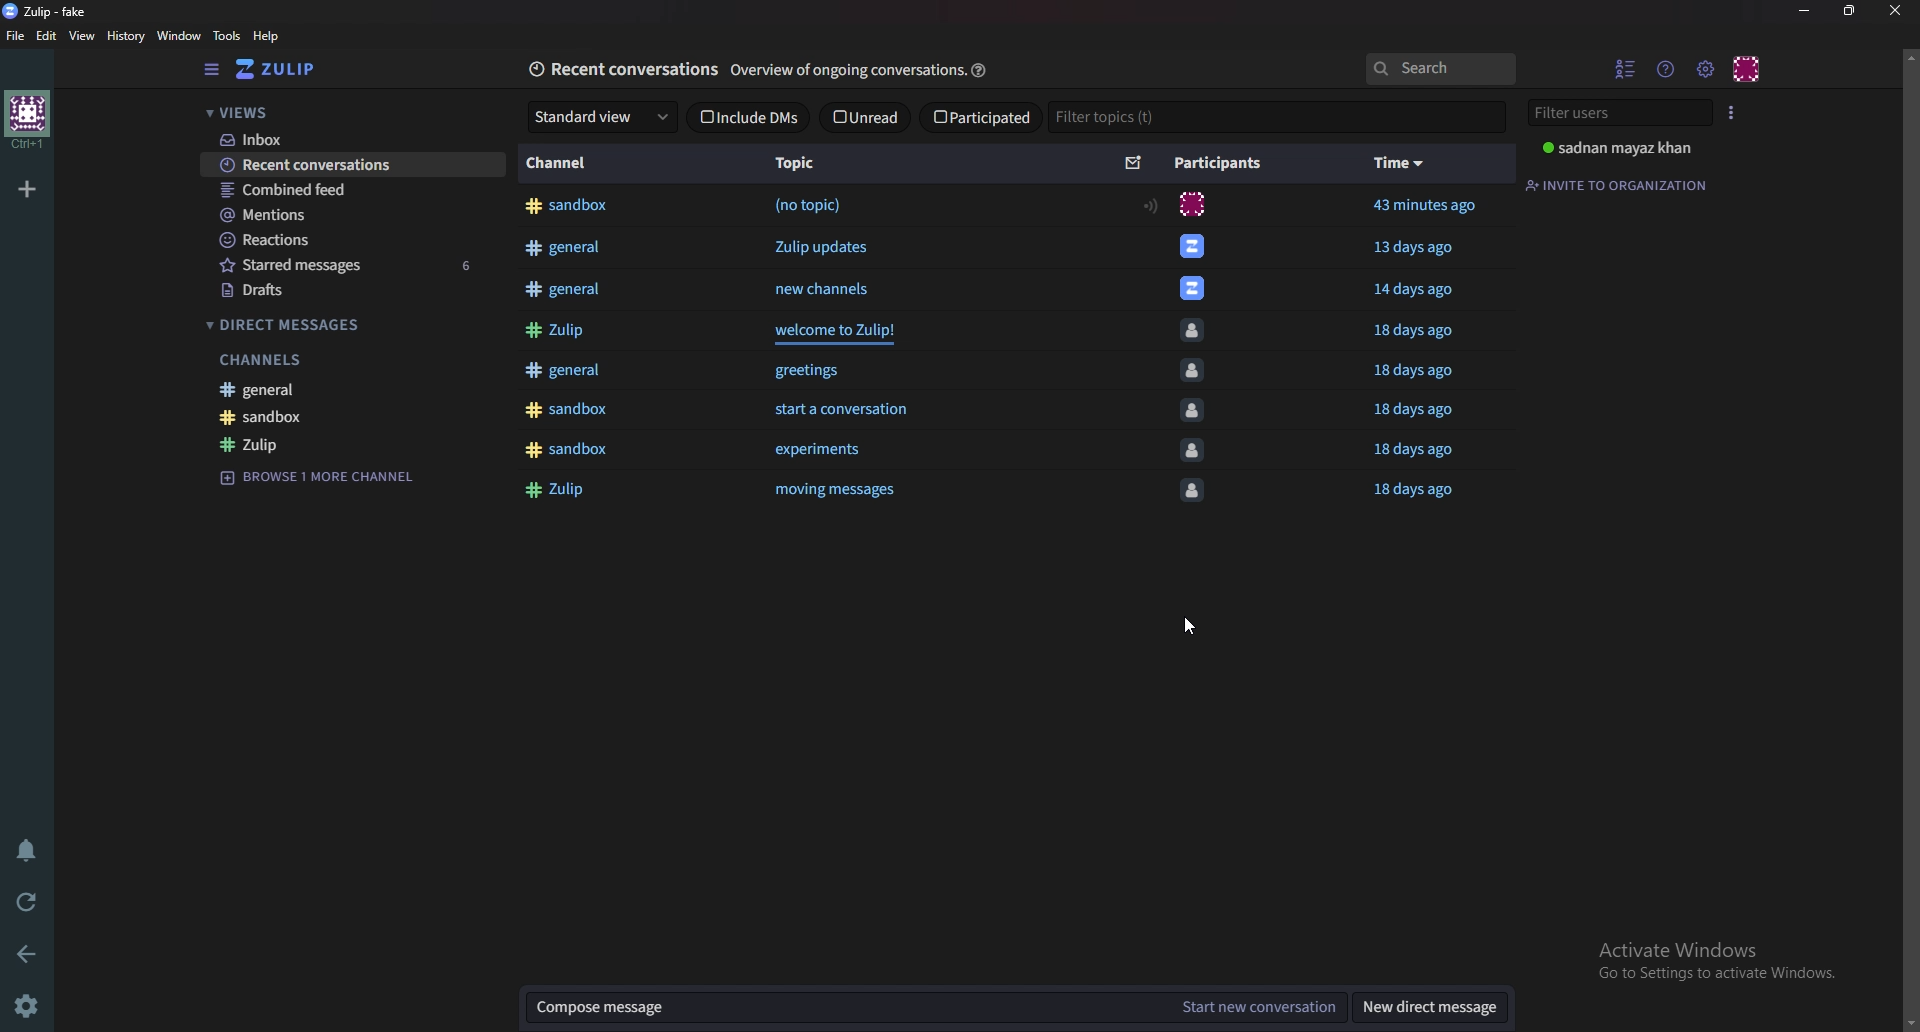 Image resolution: width=1920 pixels, height=1032 pixels. Describe the element at coordinates (838, 501) in the screenshot. I see `‘moving messages` at that location.